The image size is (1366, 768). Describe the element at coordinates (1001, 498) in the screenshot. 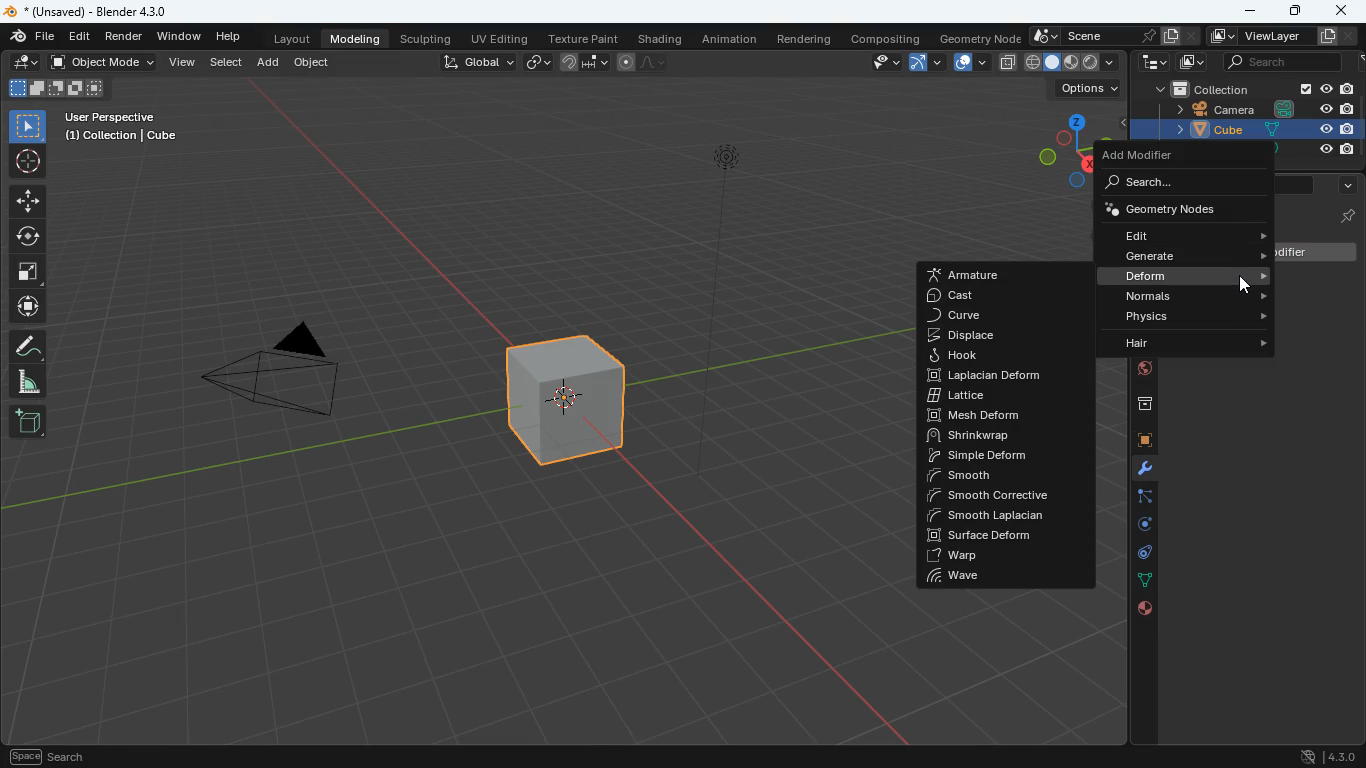

I see `smooth corrective` at that location.